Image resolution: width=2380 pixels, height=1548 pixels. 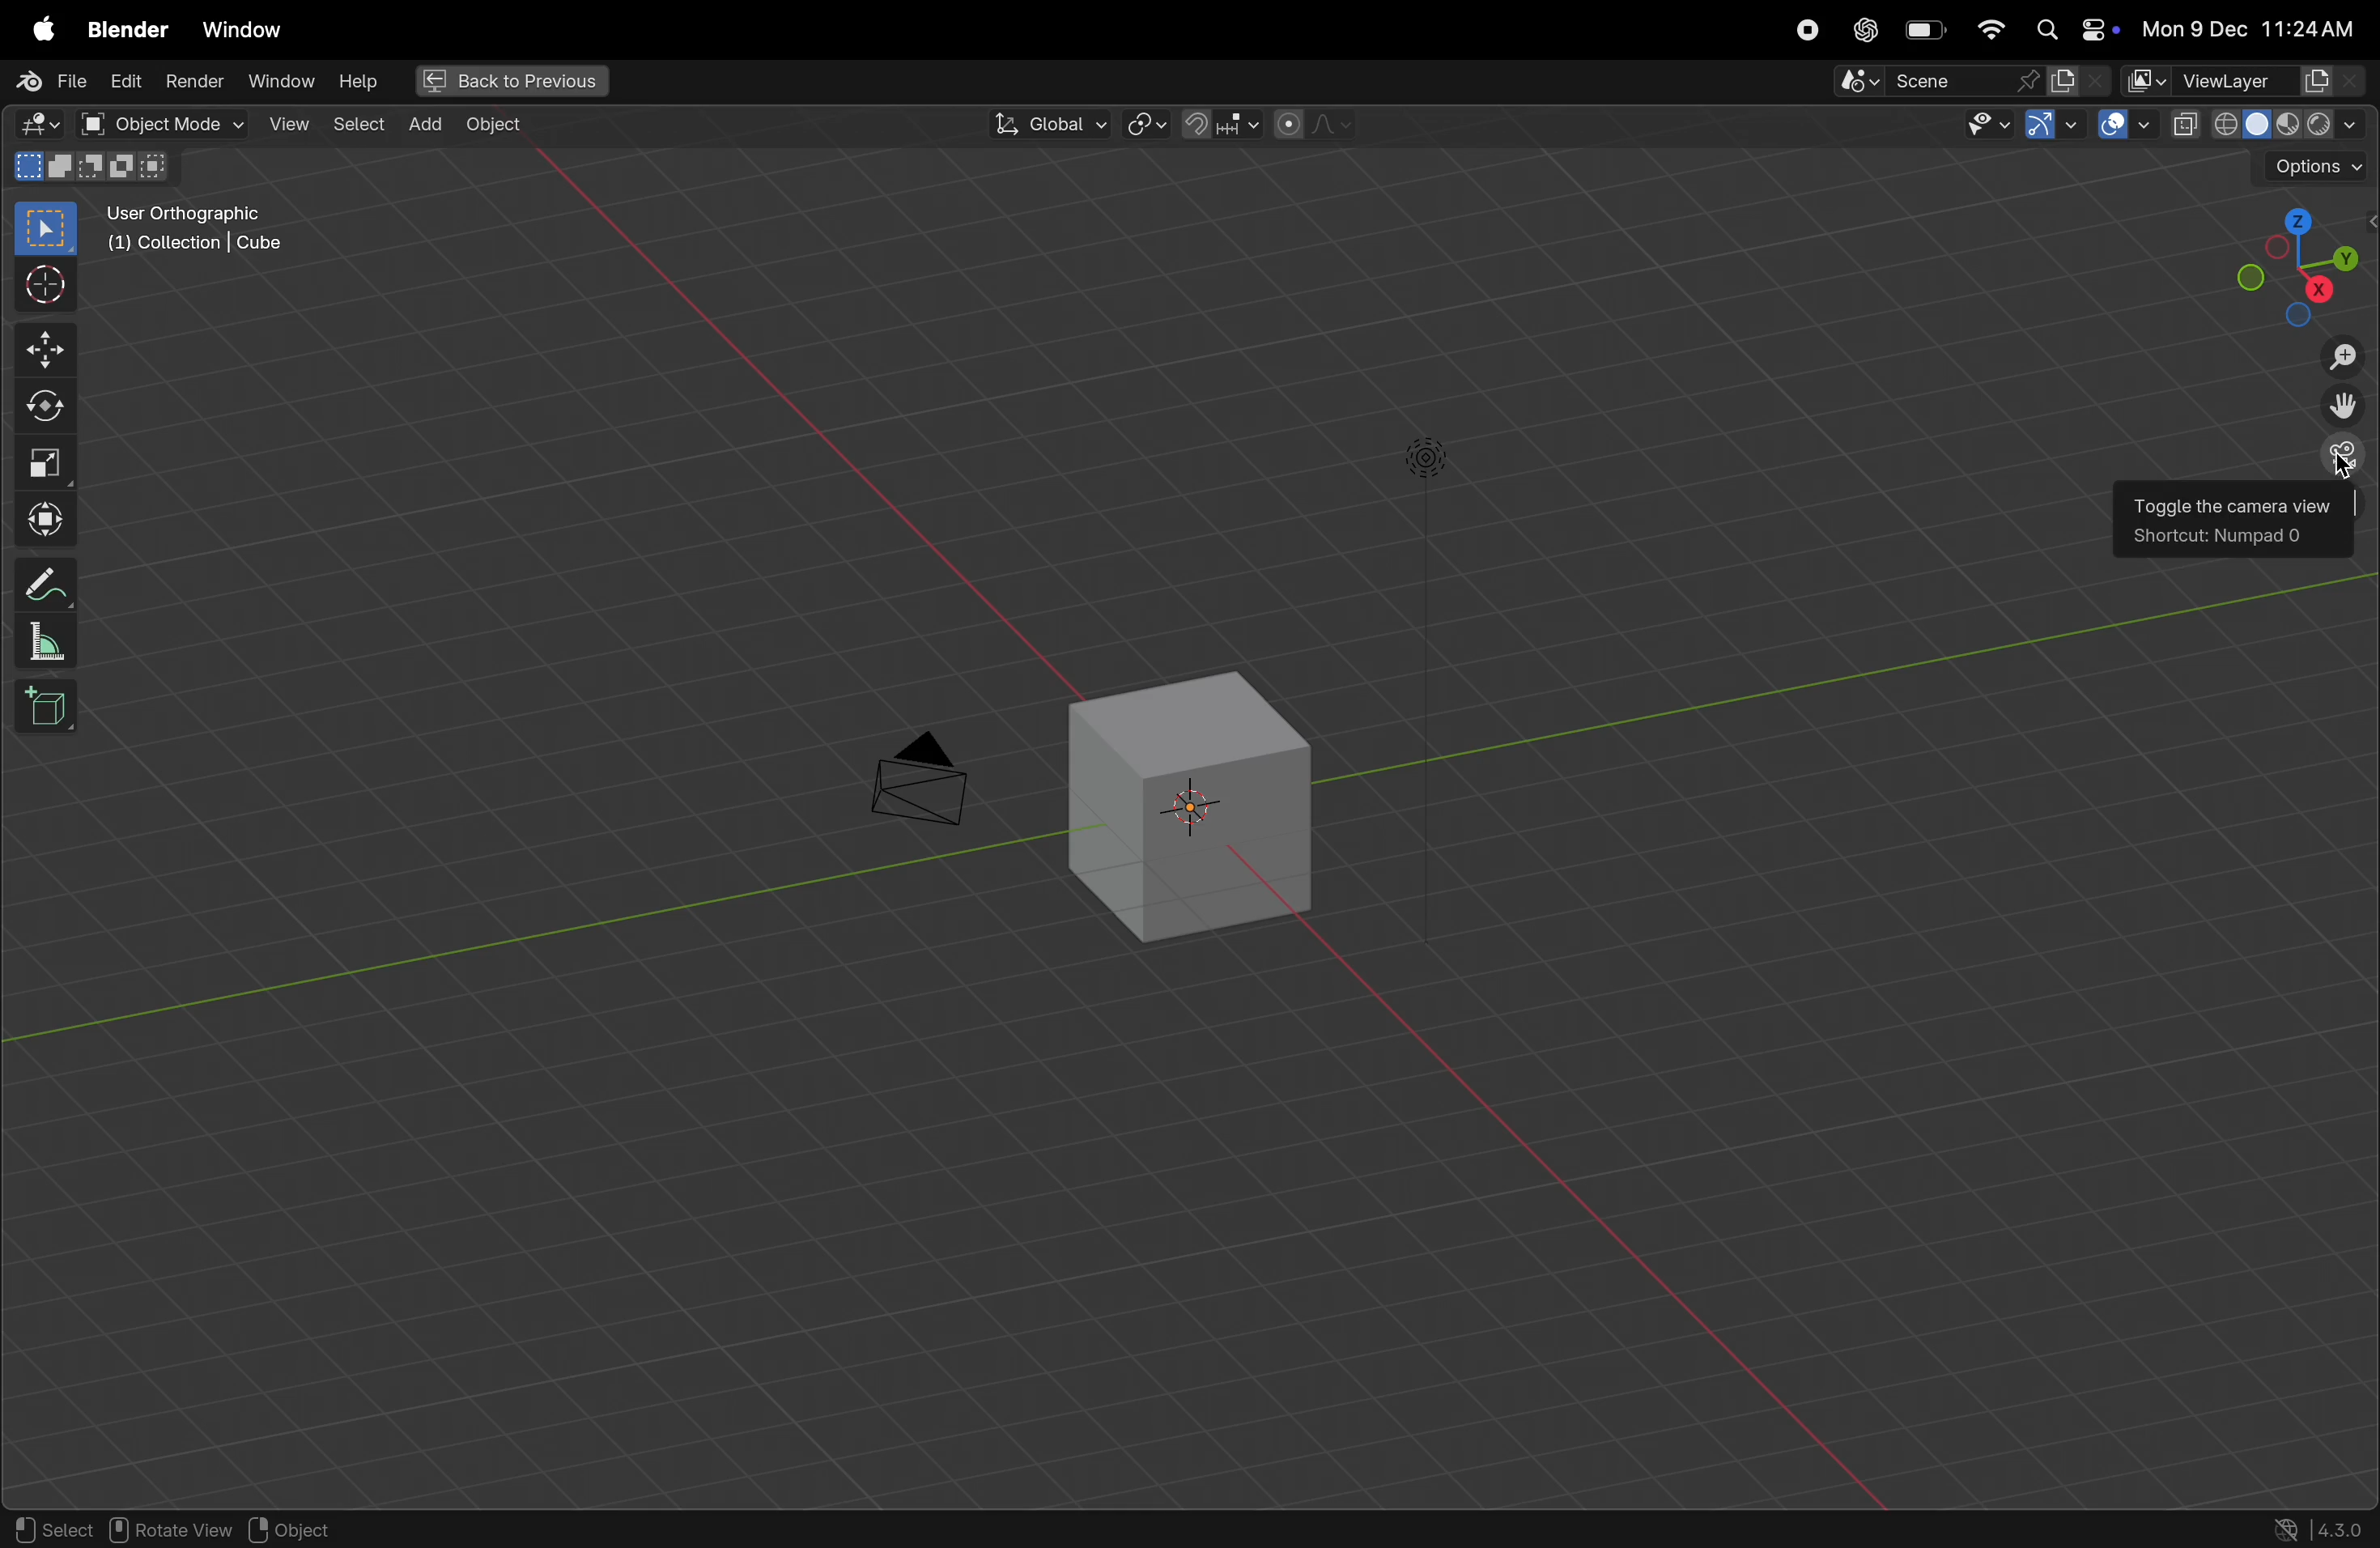 What do you see at coordinates (130, 24) in the screenshot?
I see `blender` at bounding box center [130, 24].